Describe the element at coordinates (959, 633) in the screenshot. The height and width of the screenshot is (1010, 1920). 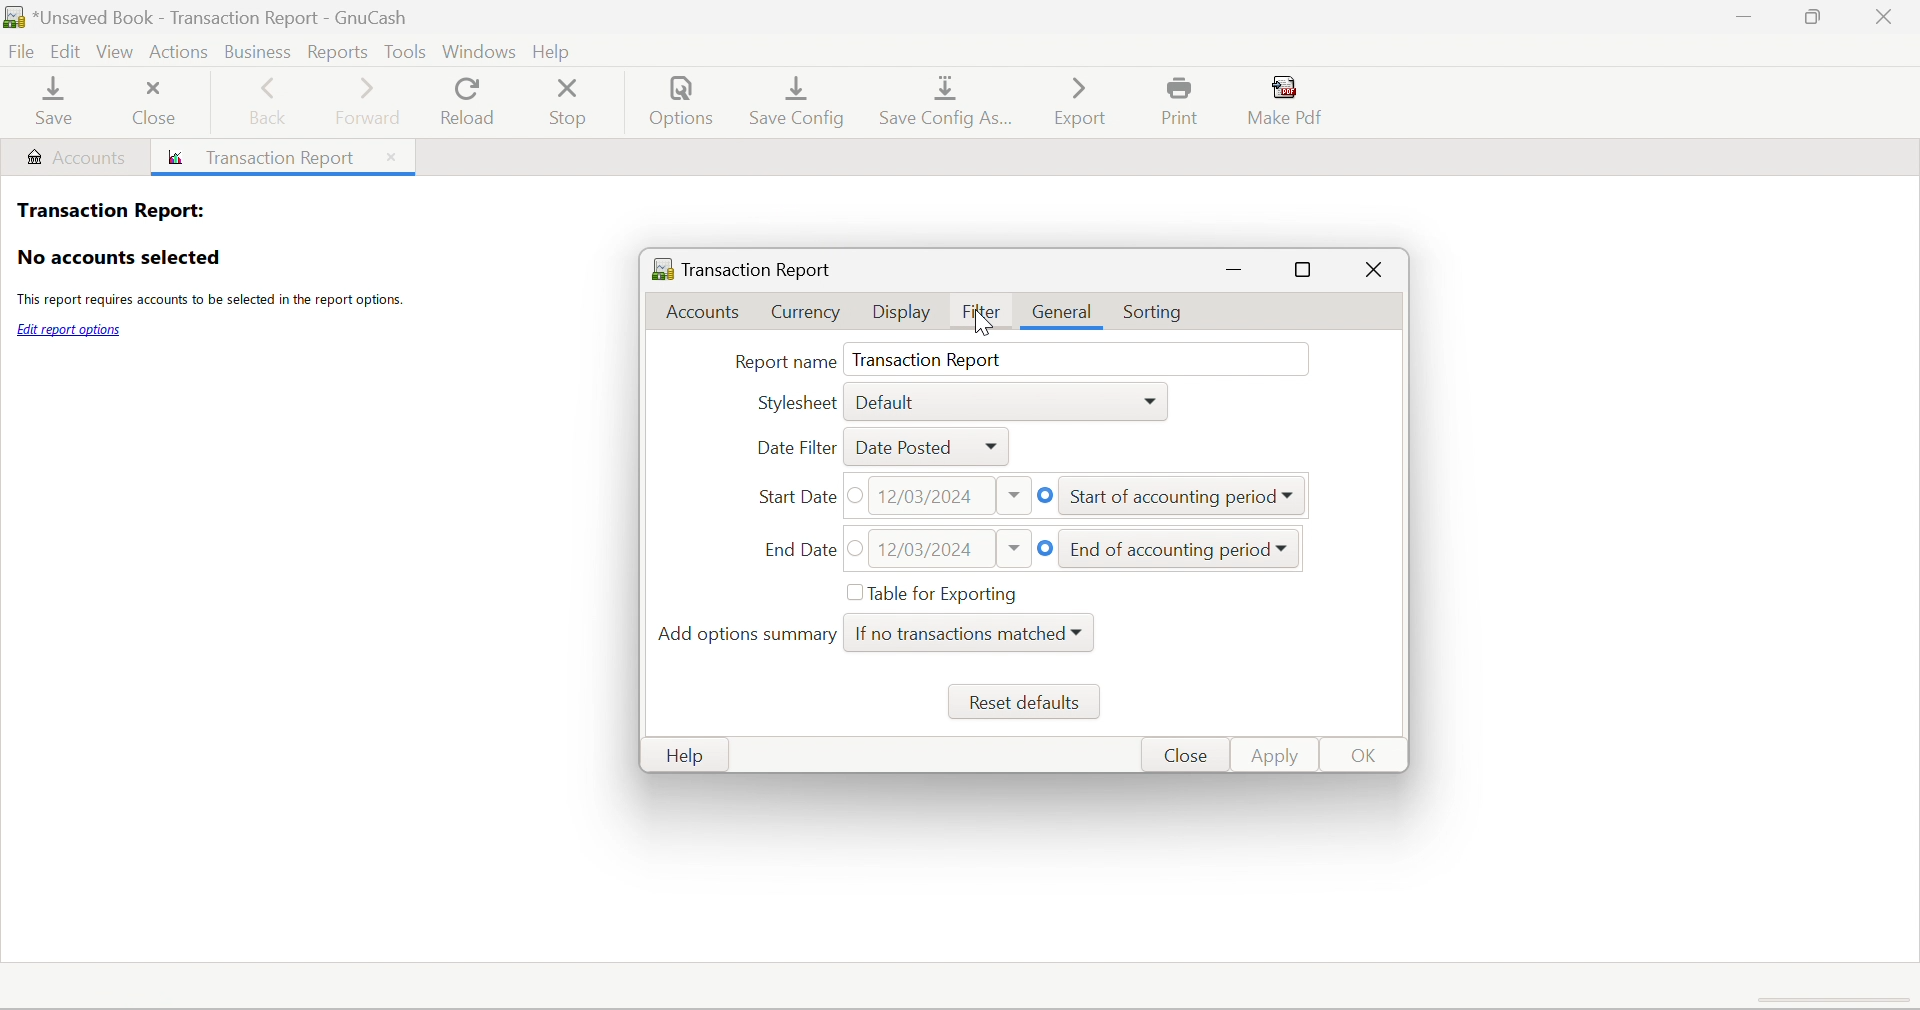
I see `If no transactions matched` at that location.